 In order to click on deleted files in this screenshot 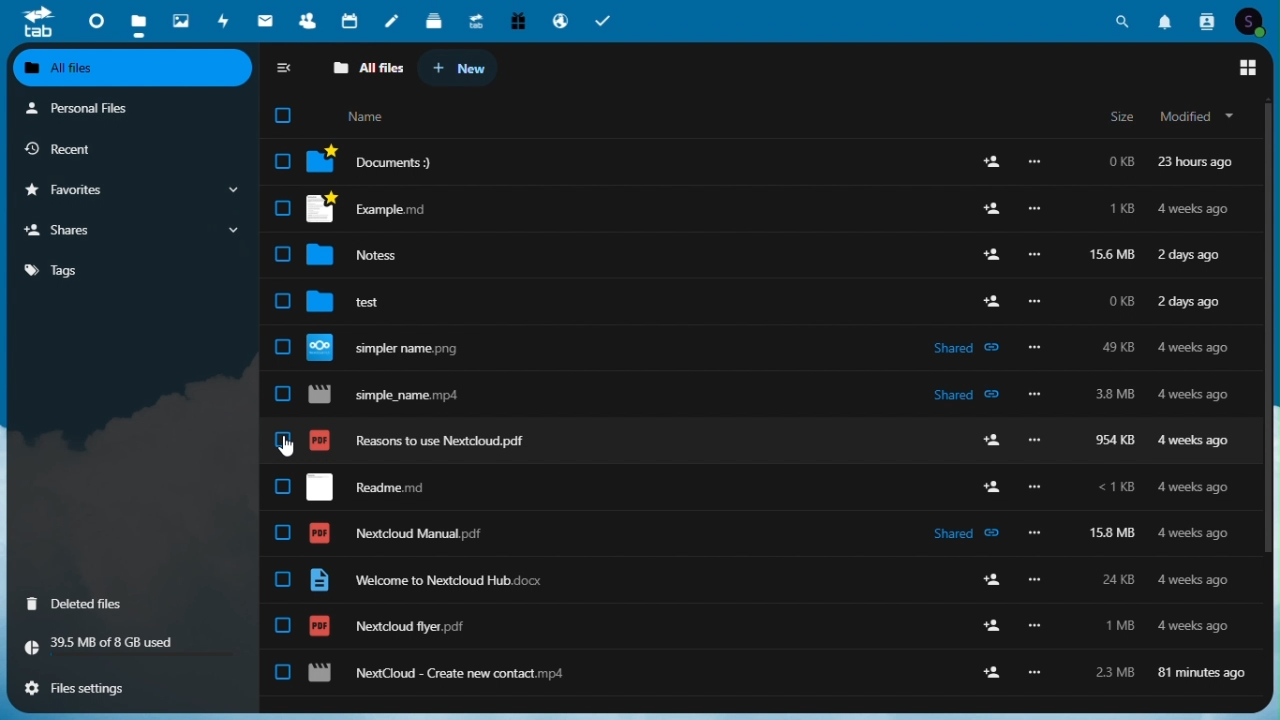, I will do `click(131, 602)`.